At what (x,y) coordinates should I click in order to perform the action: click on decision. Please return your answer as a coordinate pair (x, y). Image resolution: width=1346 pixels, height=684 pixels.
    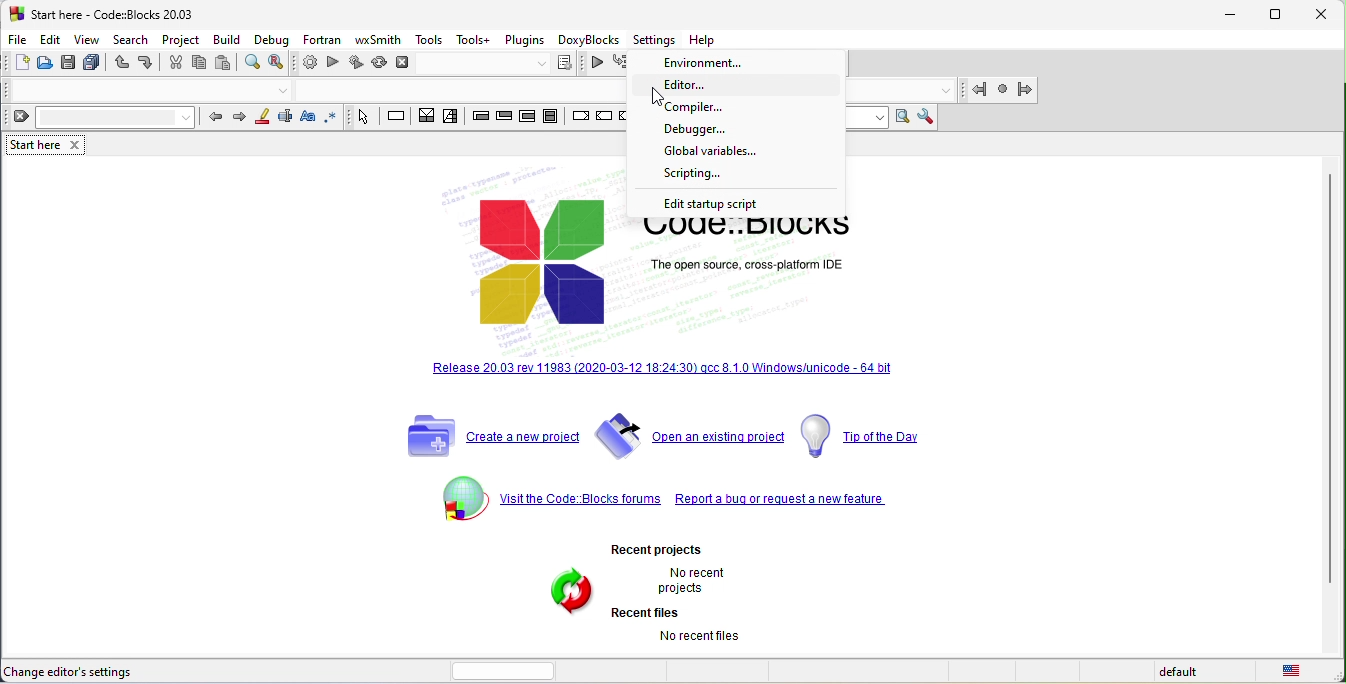
    Looking at the image, I should click on (428, 118).